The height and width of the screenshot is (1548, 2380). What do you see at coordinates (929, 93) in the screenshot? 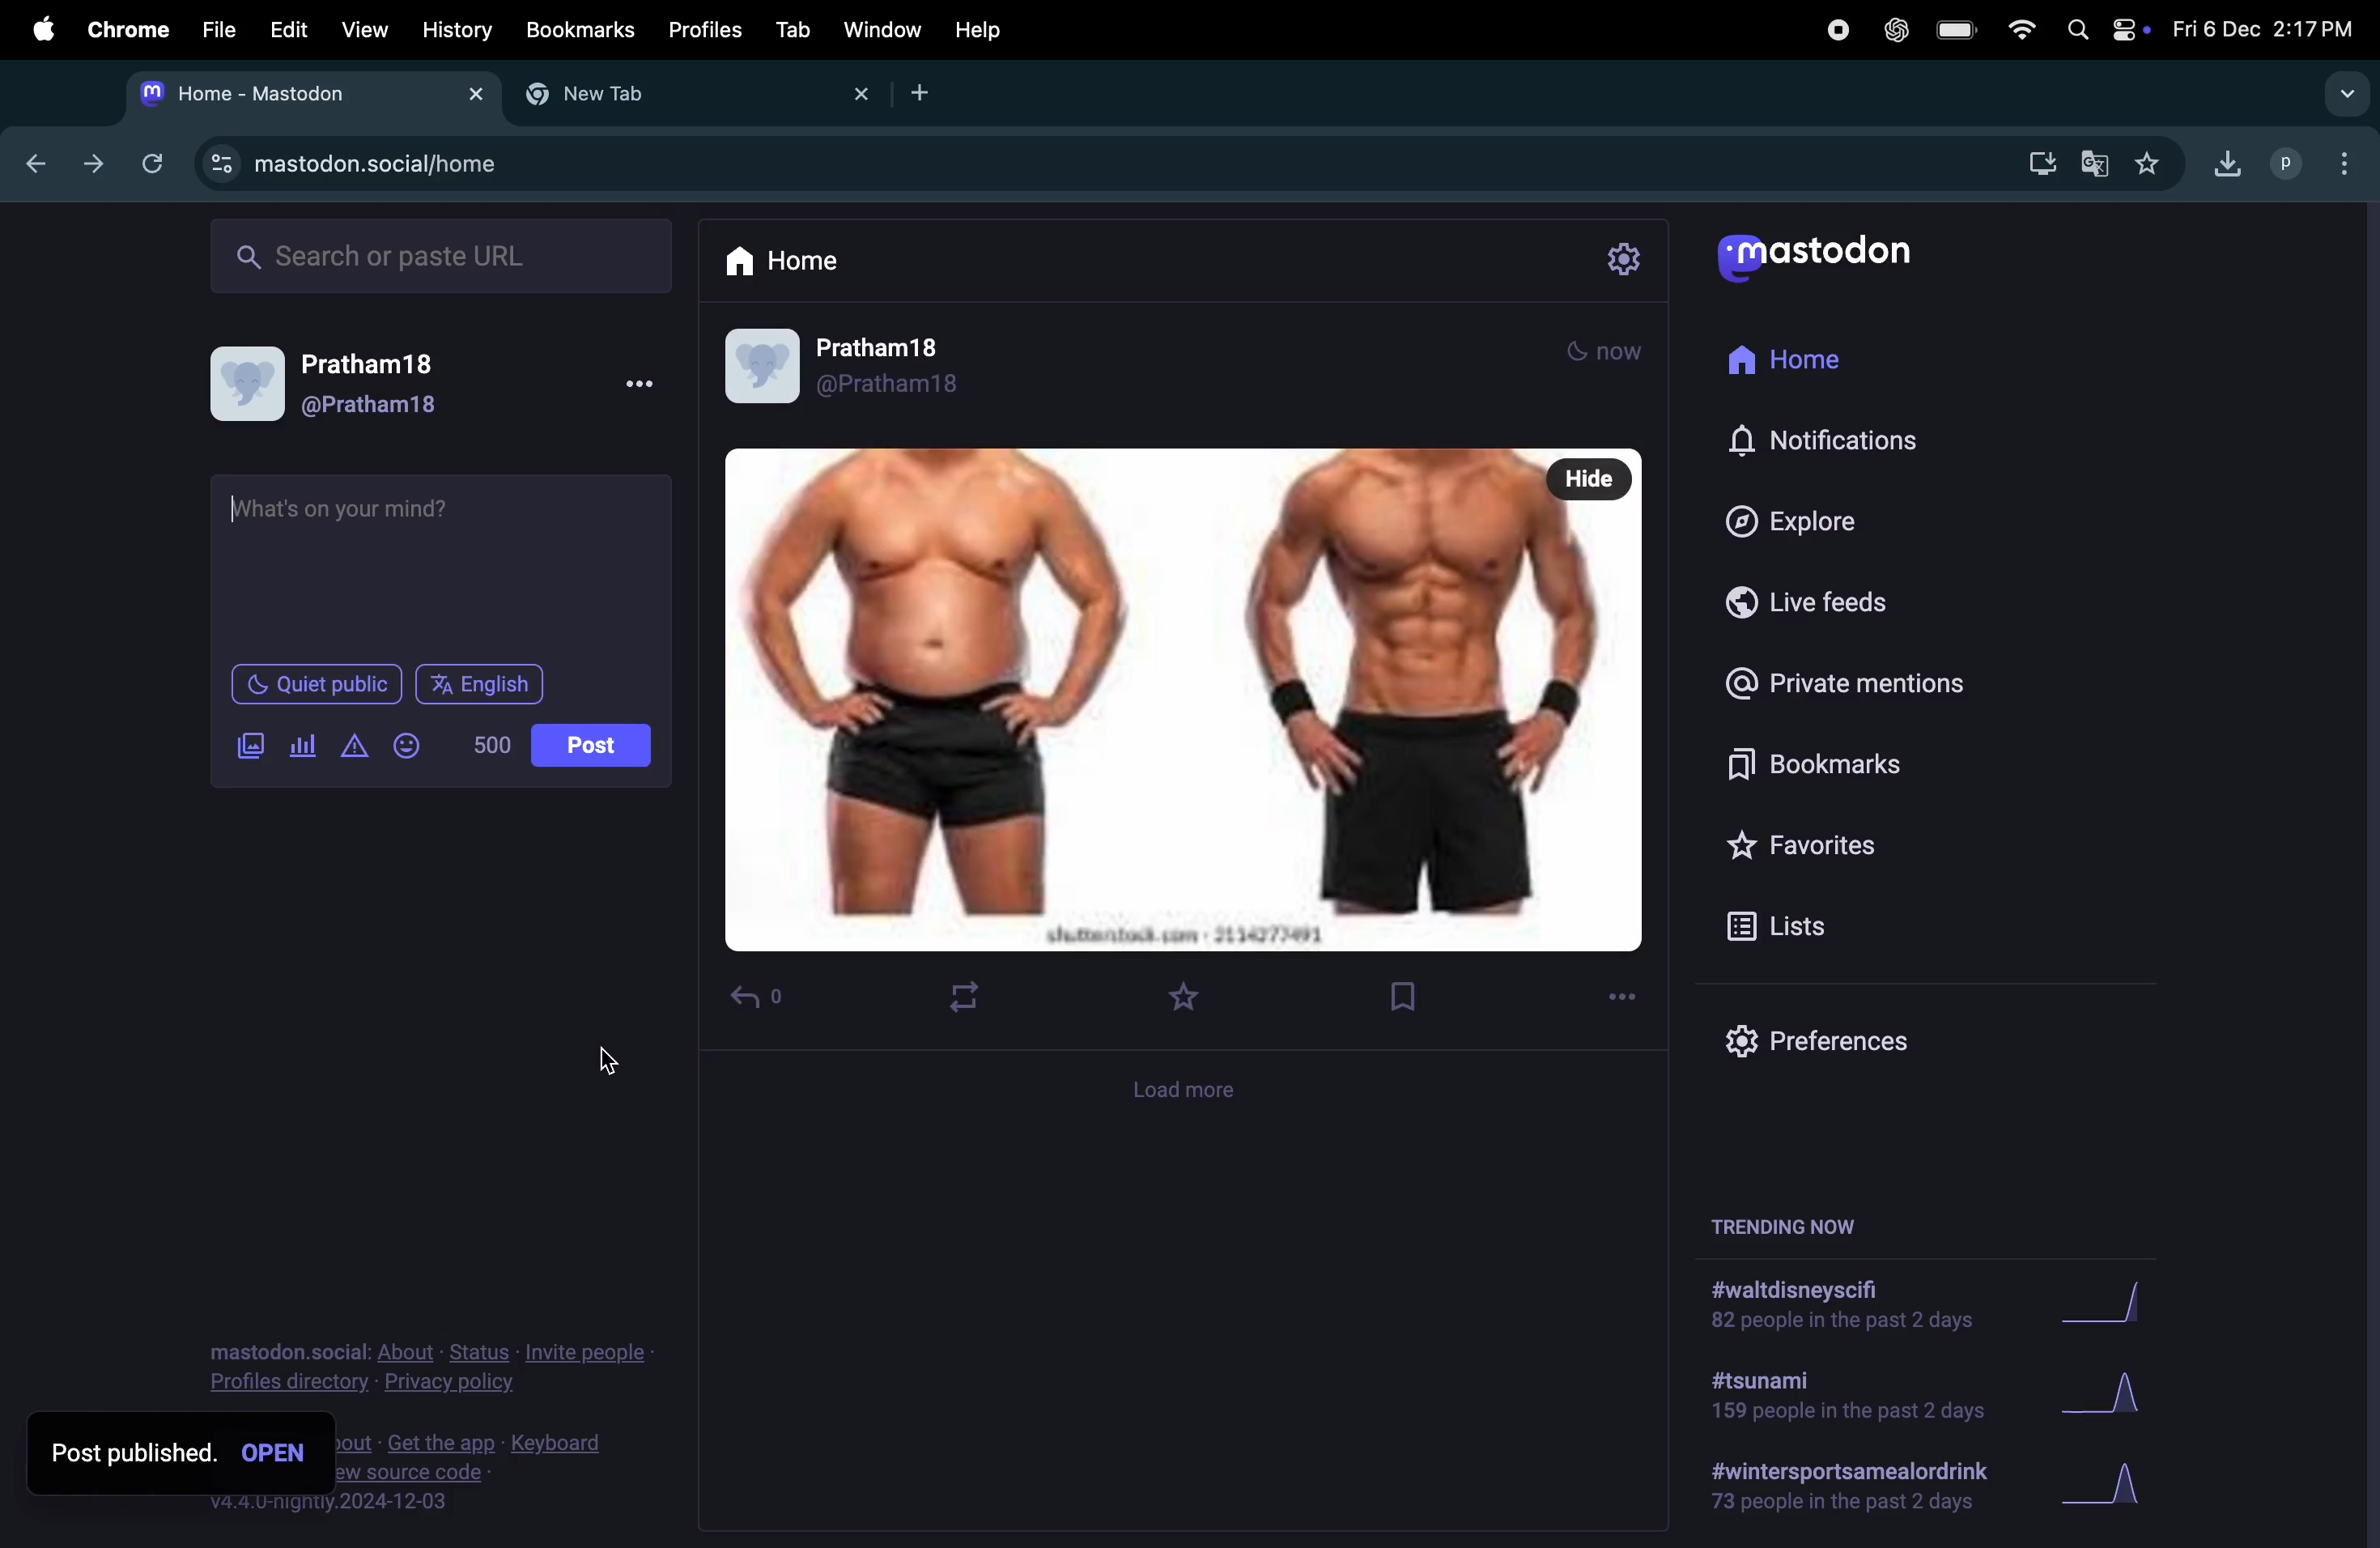
I see `new tab` at bounding box center [929, 93].